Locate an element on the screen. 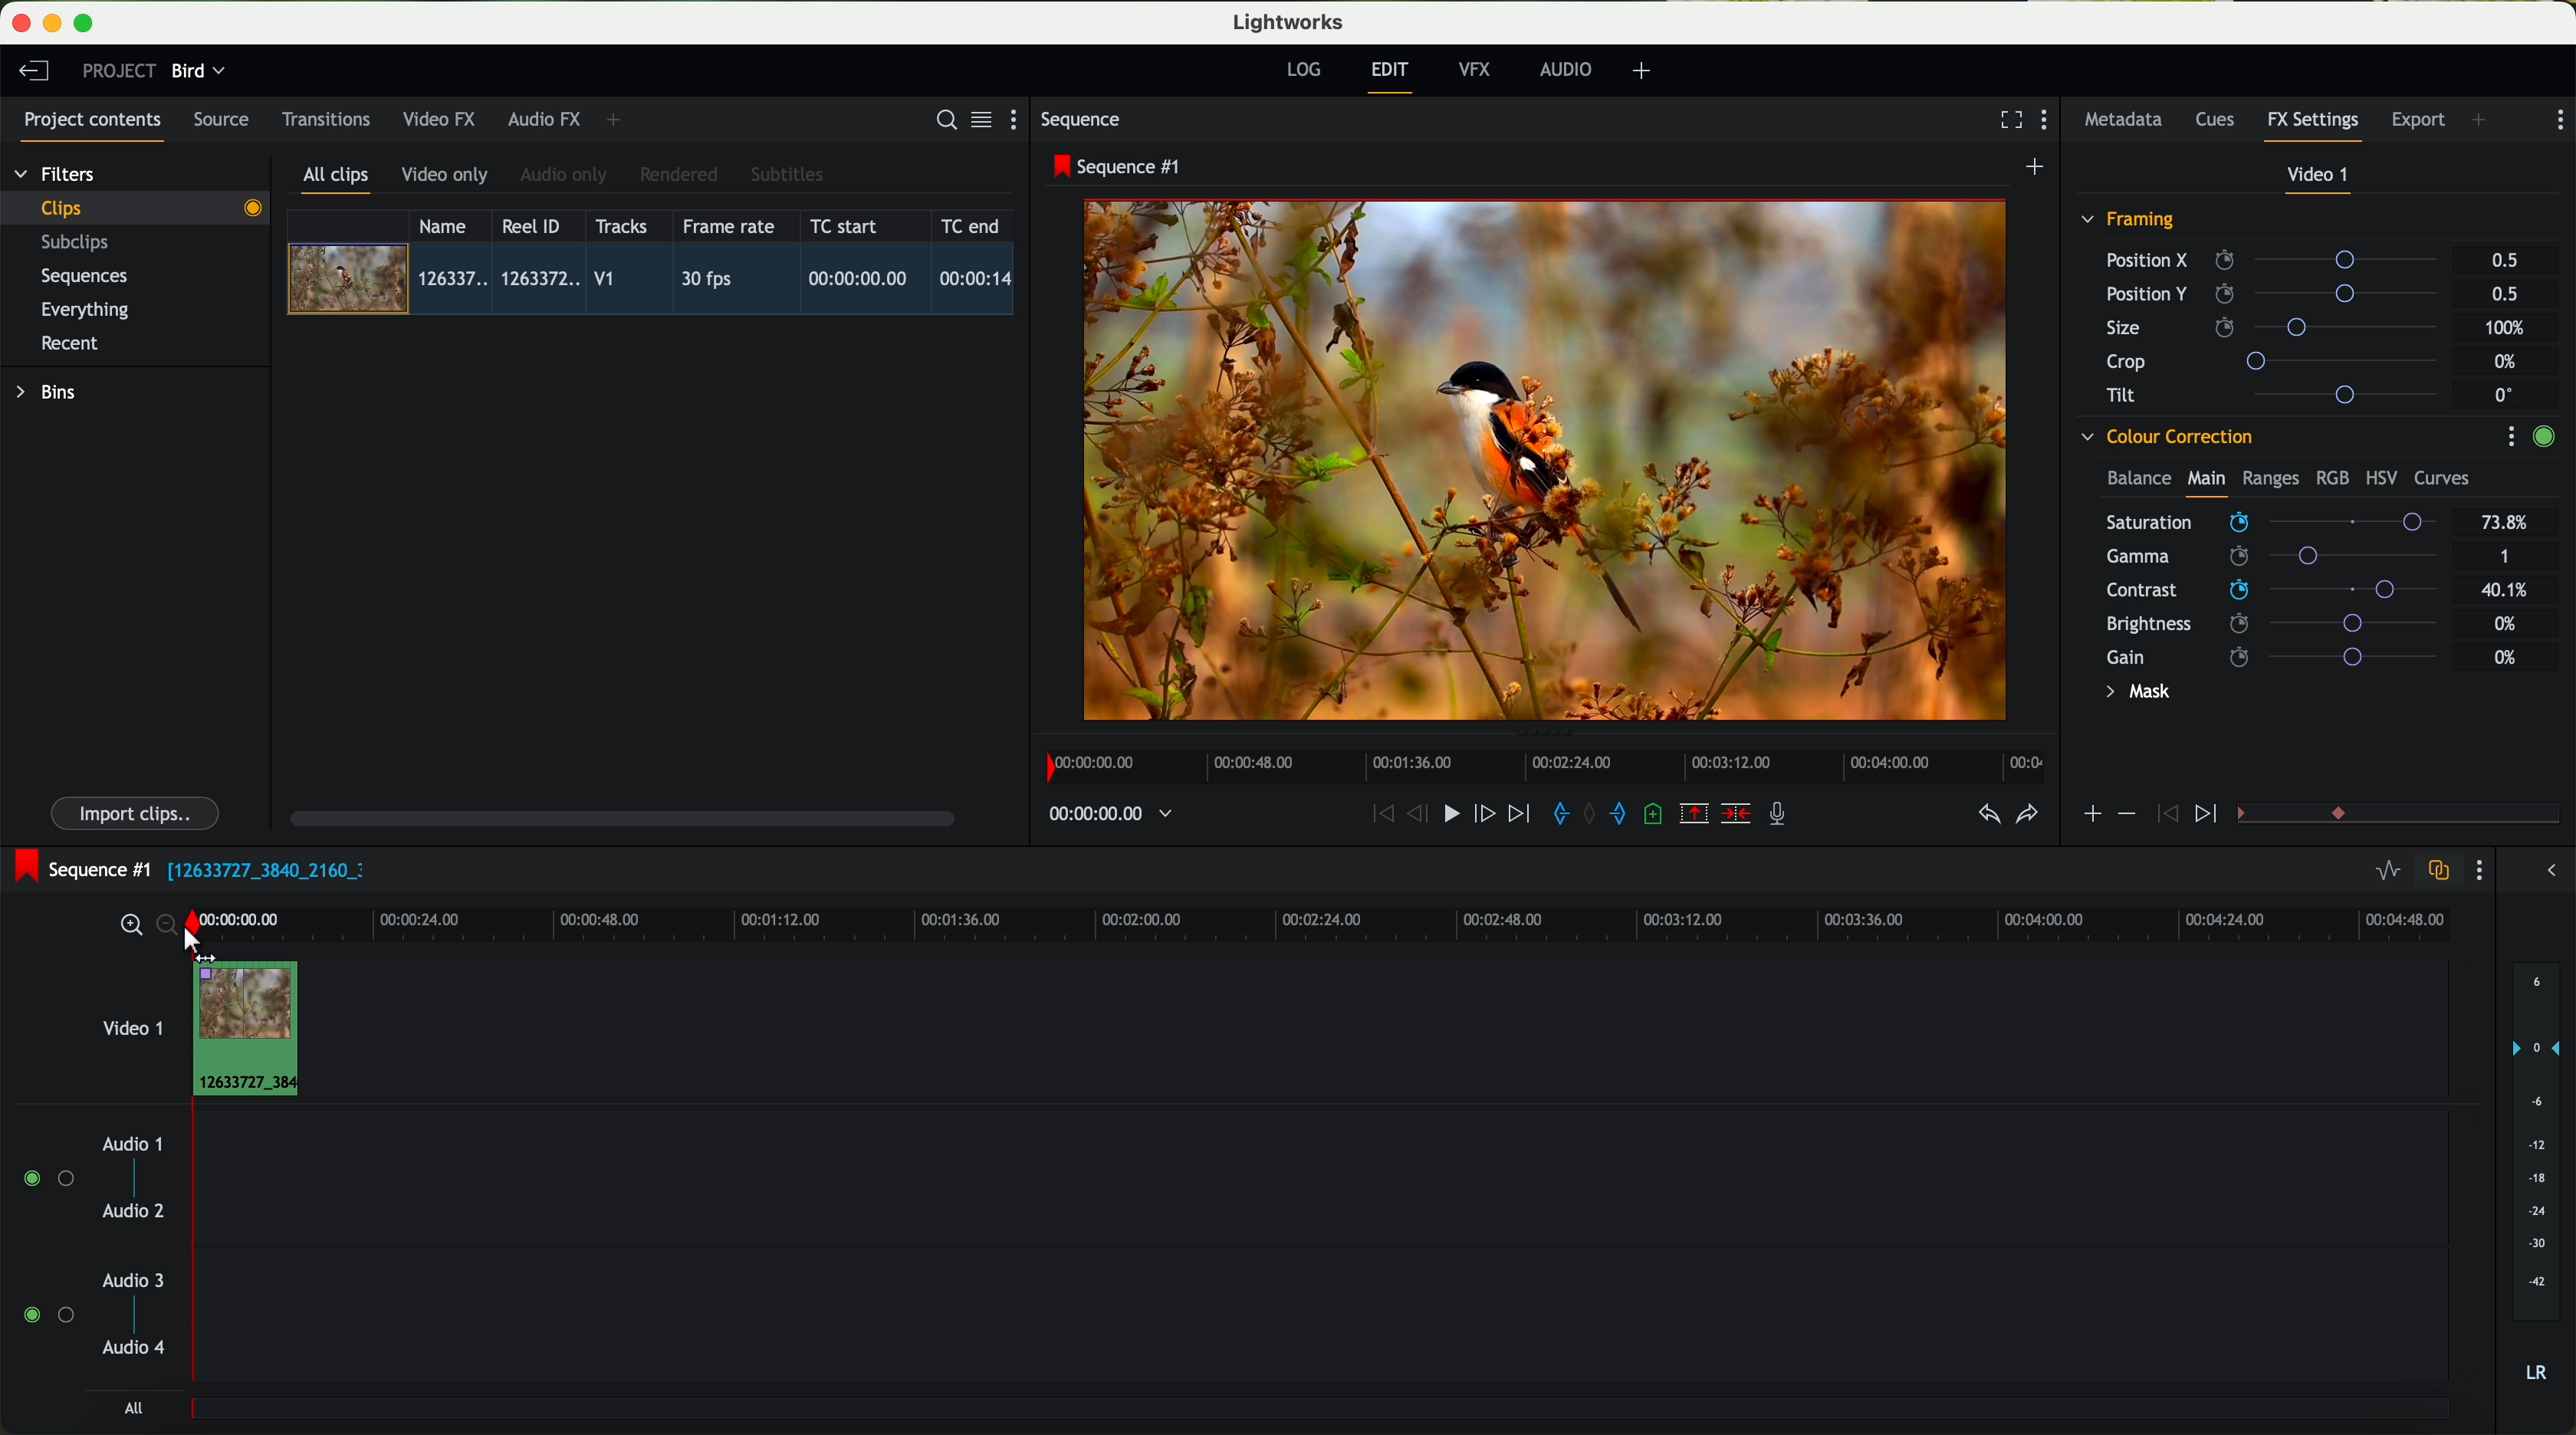 Image resolution: width=2576 pixels, height=1435 pixels. add panel is located at coordinates (618, 120).